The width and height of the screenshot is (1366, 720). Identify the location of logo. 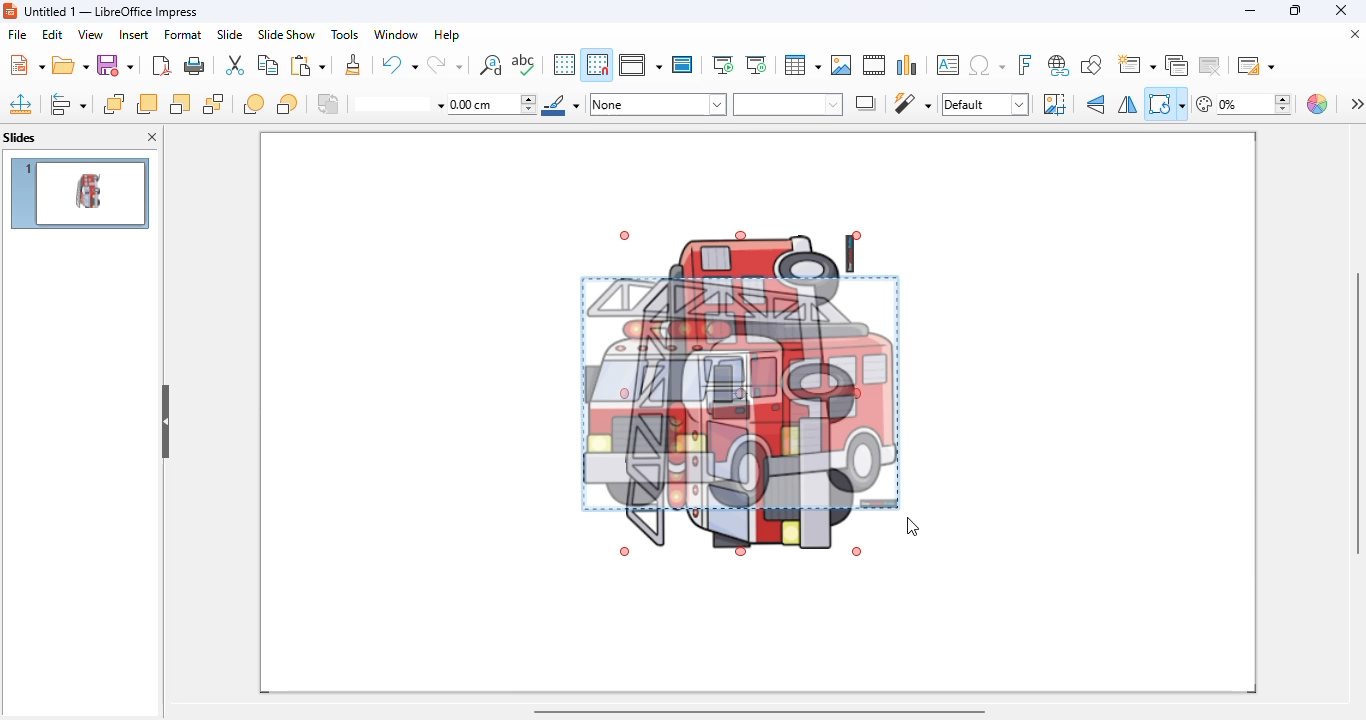
(10, 10).